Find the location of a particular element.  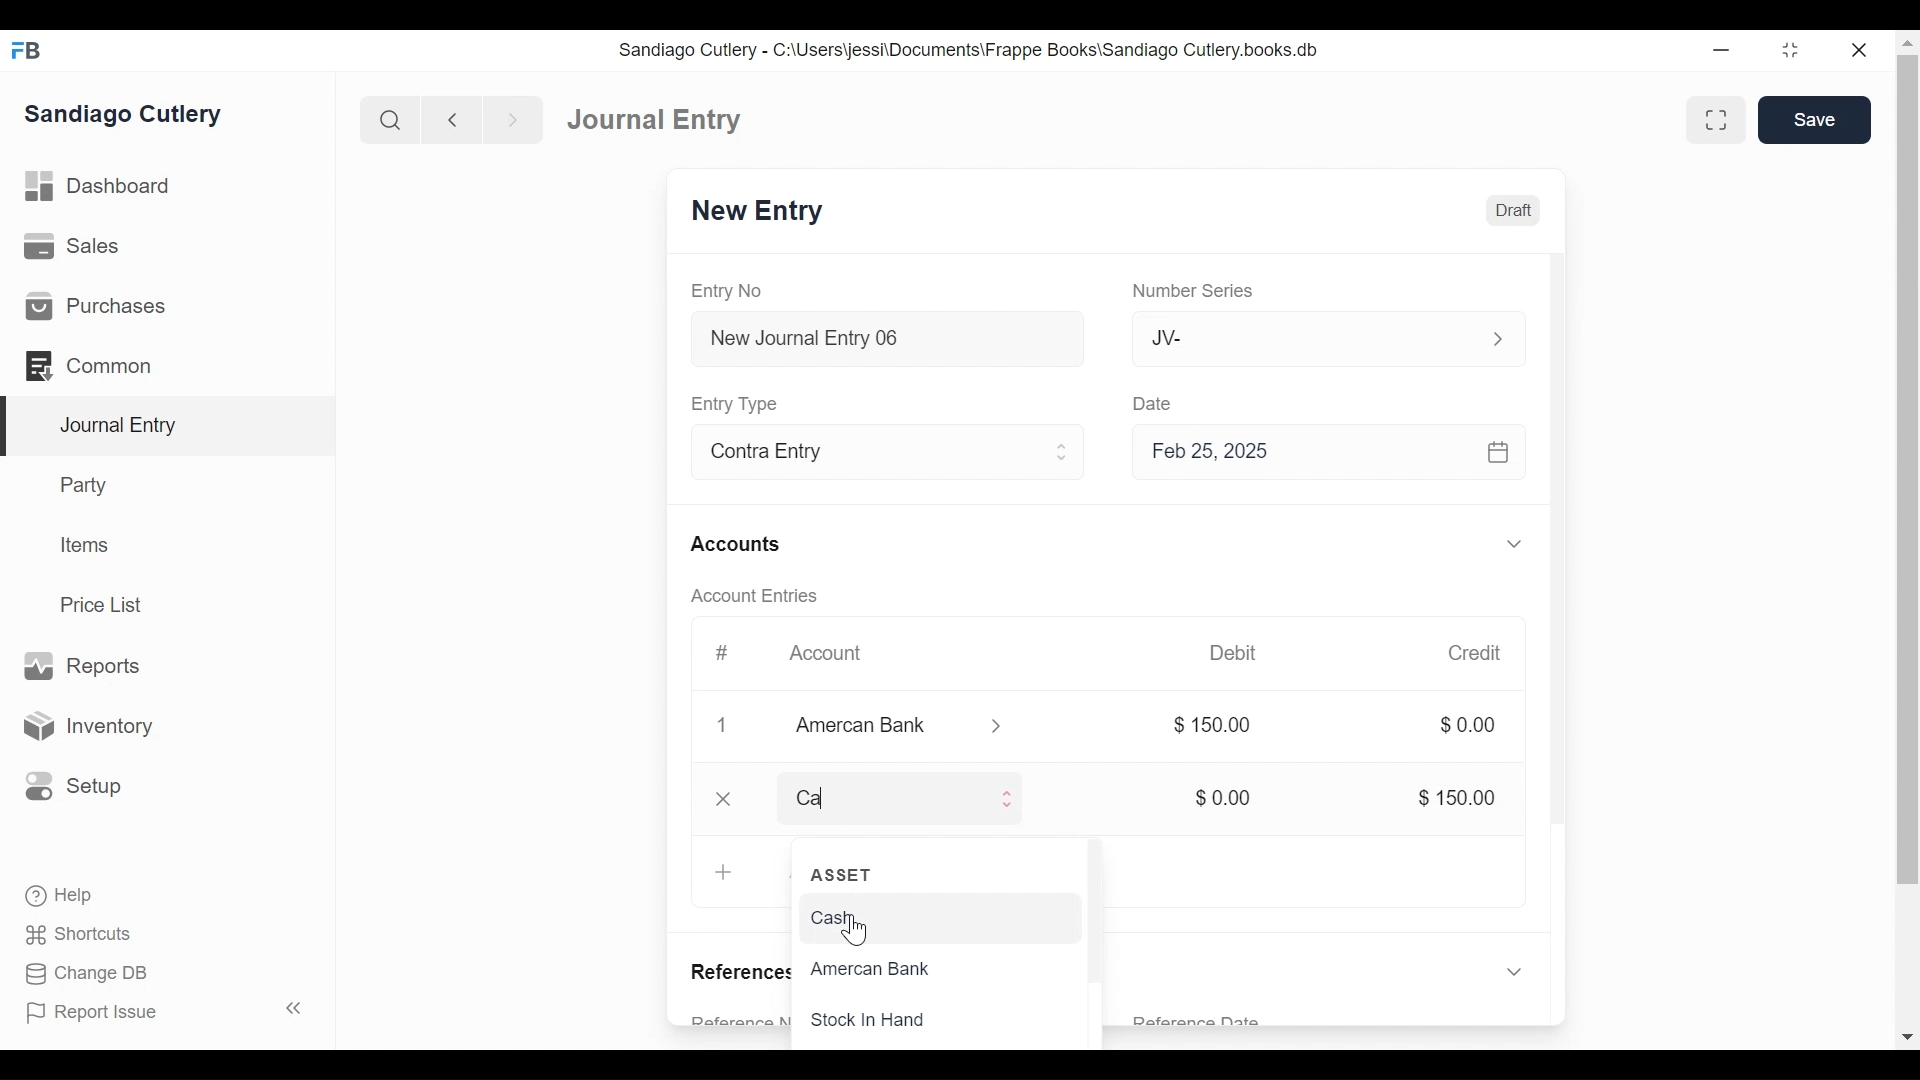

Change DB is located at coordinates (90, 976).